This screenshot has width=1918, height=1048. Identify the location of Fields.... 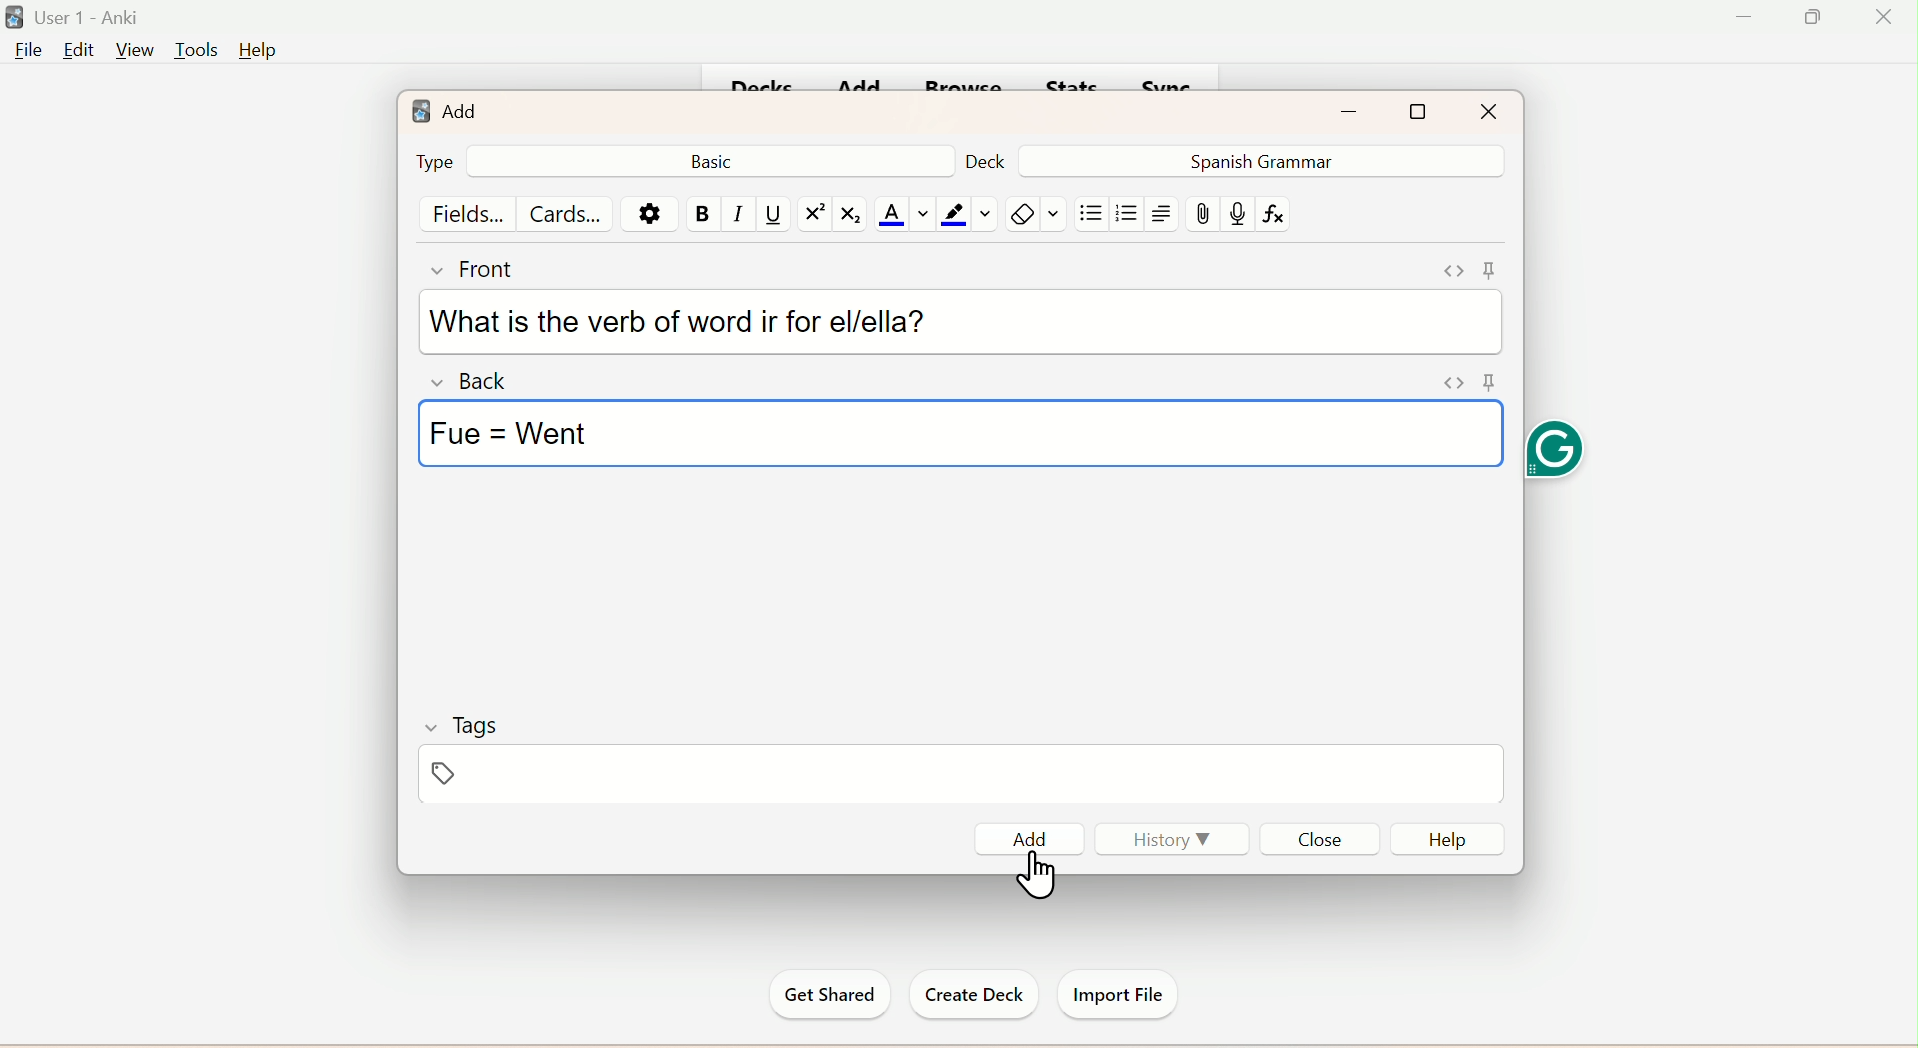
(470, 212).